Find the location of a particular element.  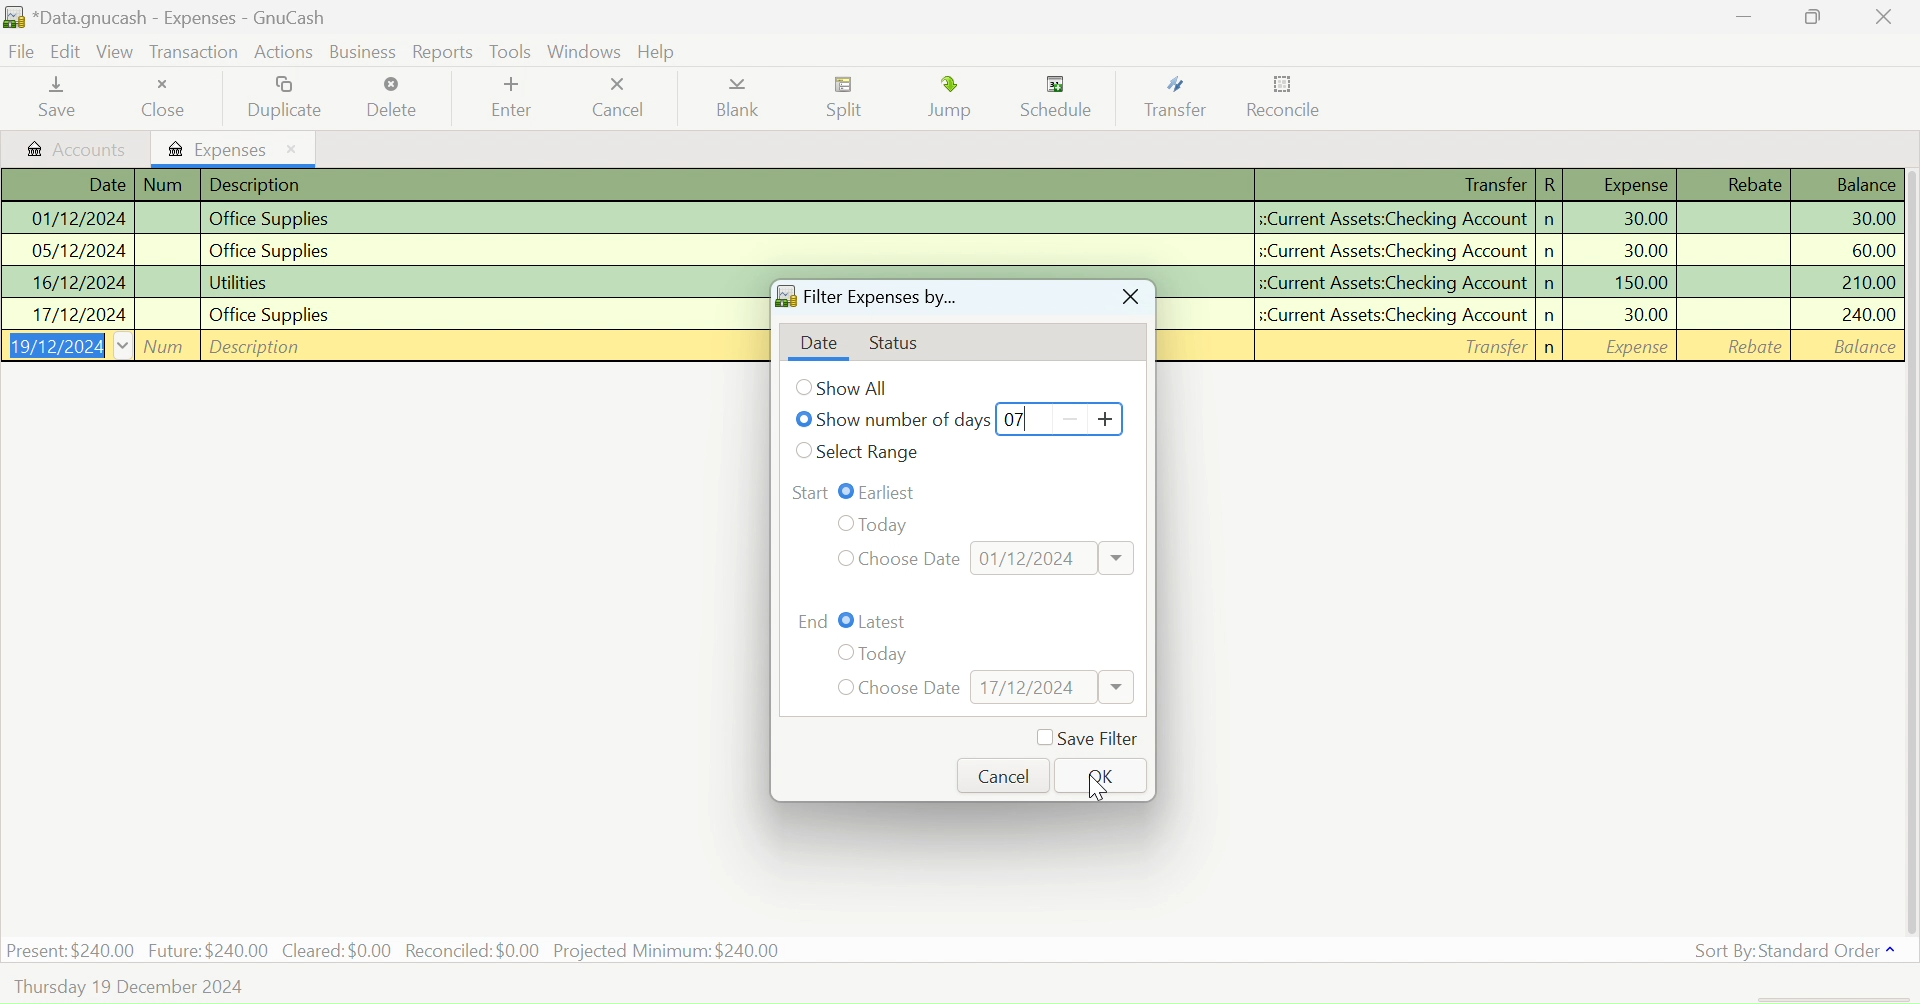

Checkbox is located at coordinates (842, 653).